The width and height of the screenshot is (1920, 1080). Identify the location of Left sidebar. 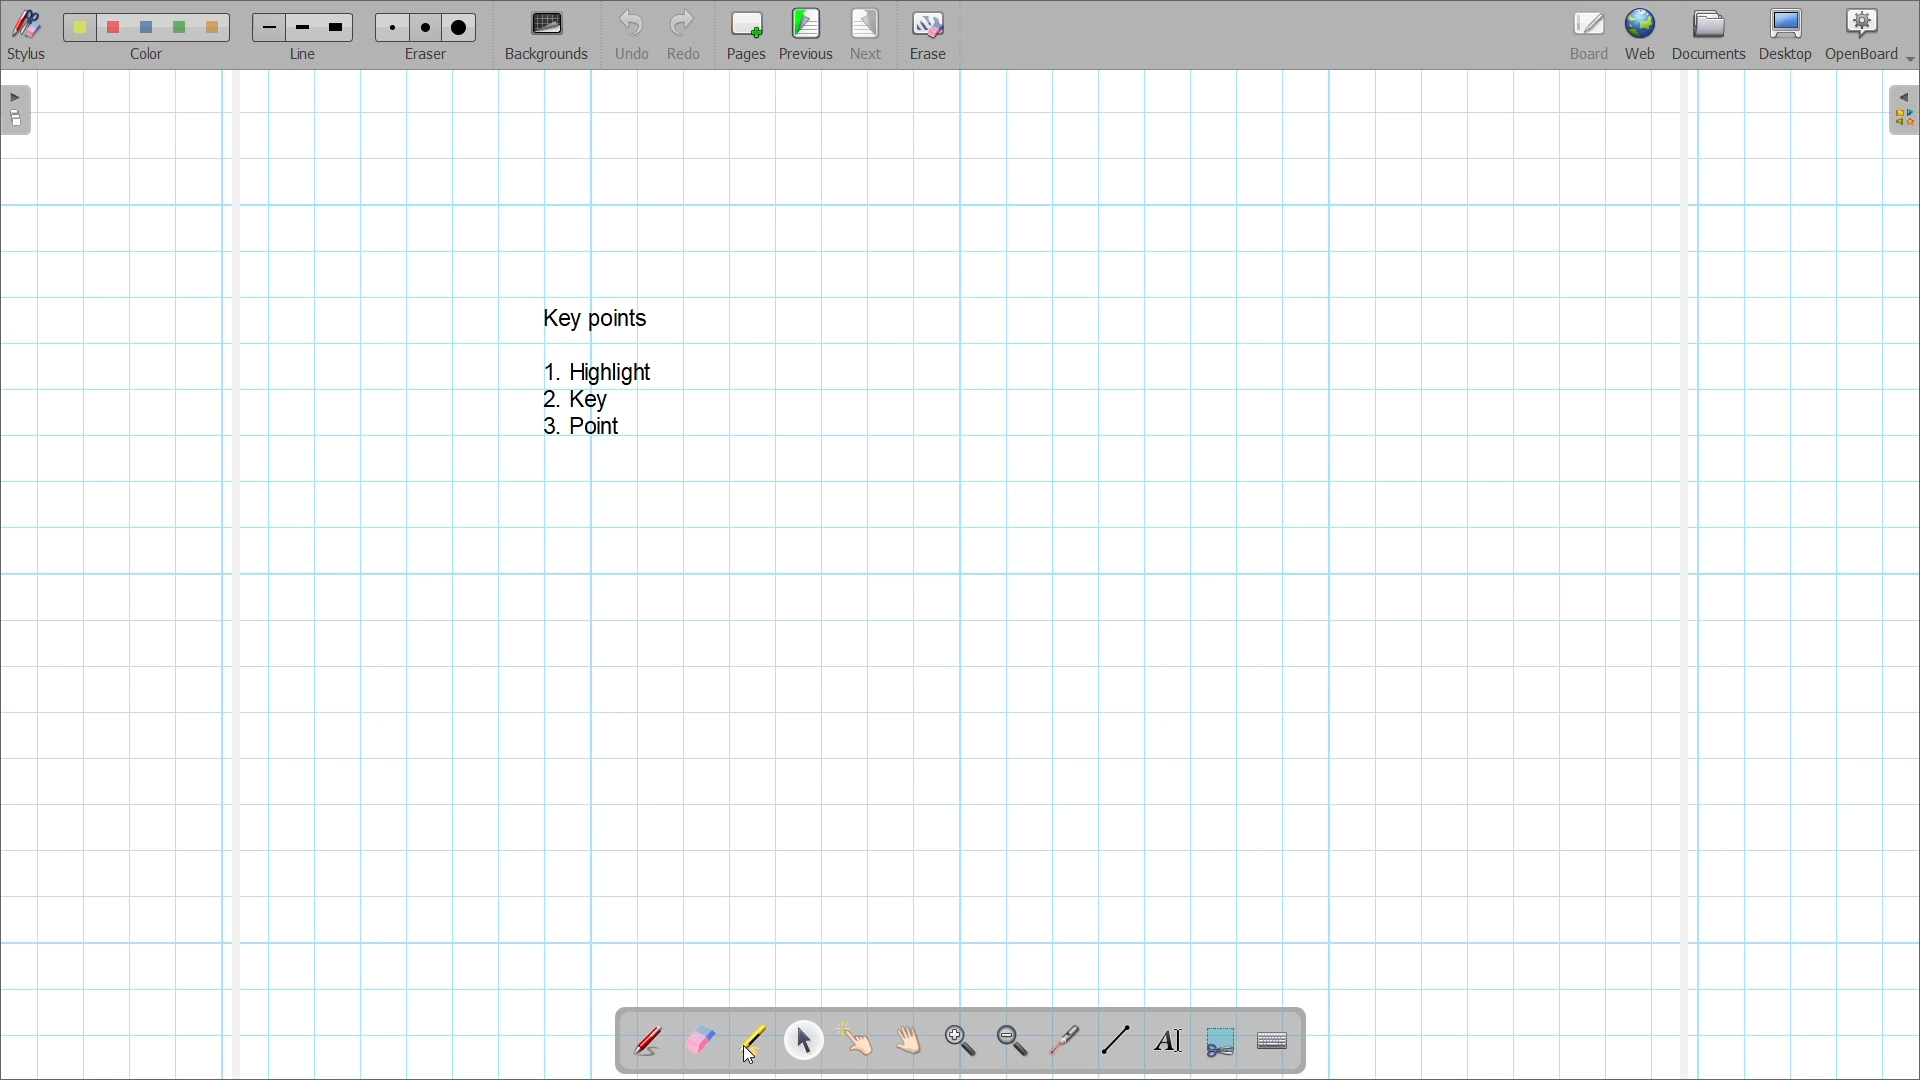
(16, 110).